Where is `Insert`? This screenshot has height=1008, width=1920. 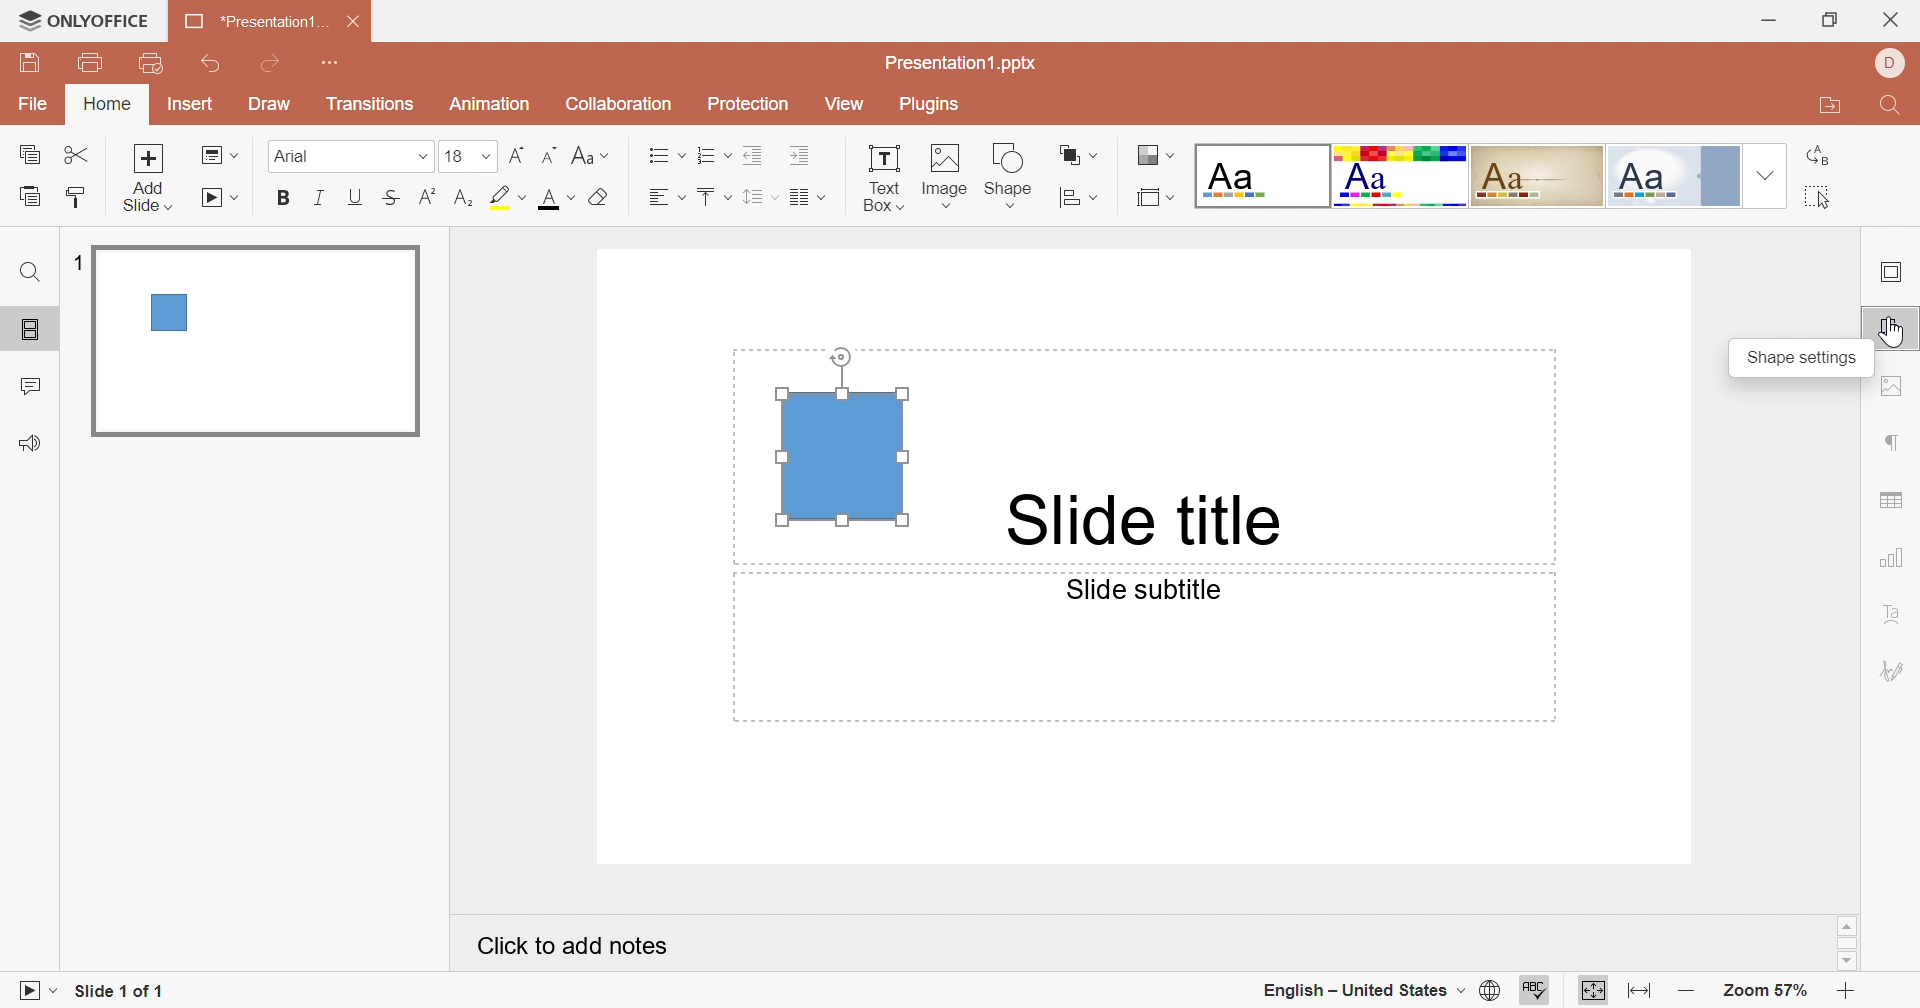
Insert is located at coordinates (189, 105).